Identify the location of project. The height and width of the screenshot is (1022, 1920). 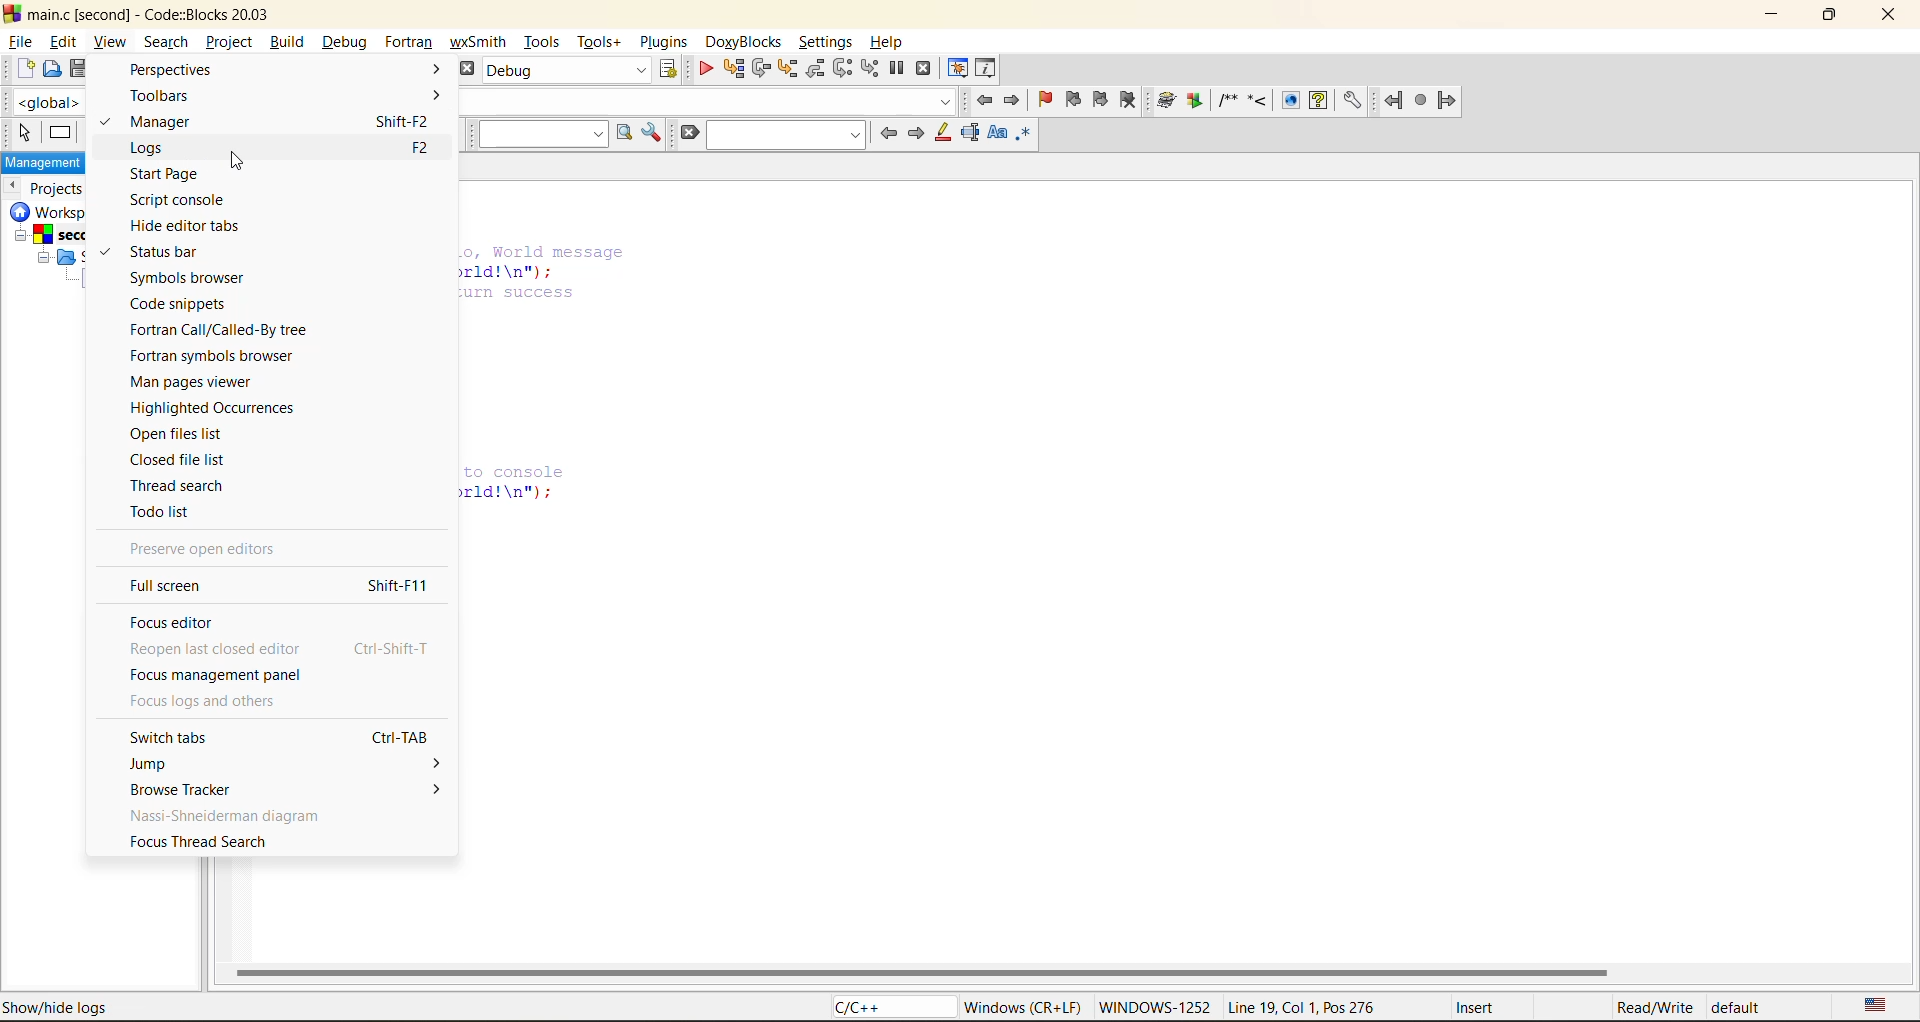
(227, 43).